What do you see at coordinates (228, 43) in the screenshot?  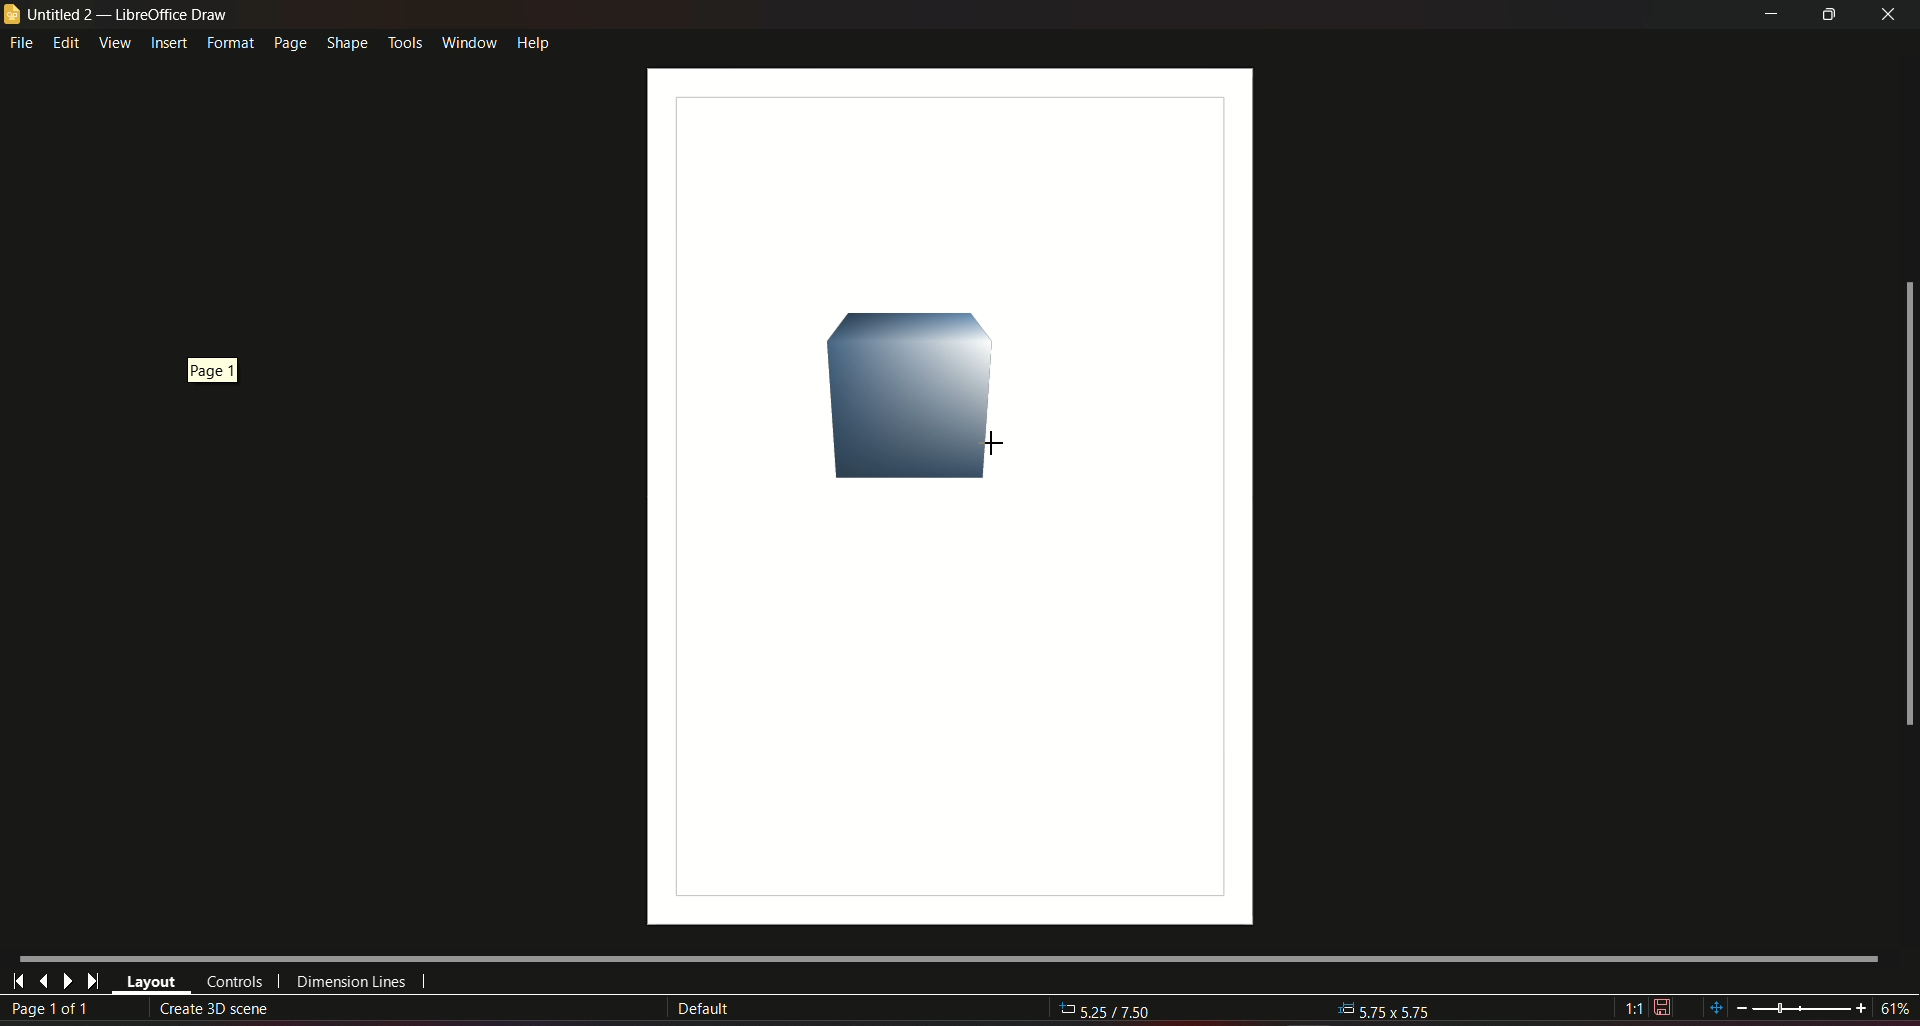 I see `format` at bounding box center [228, 43].